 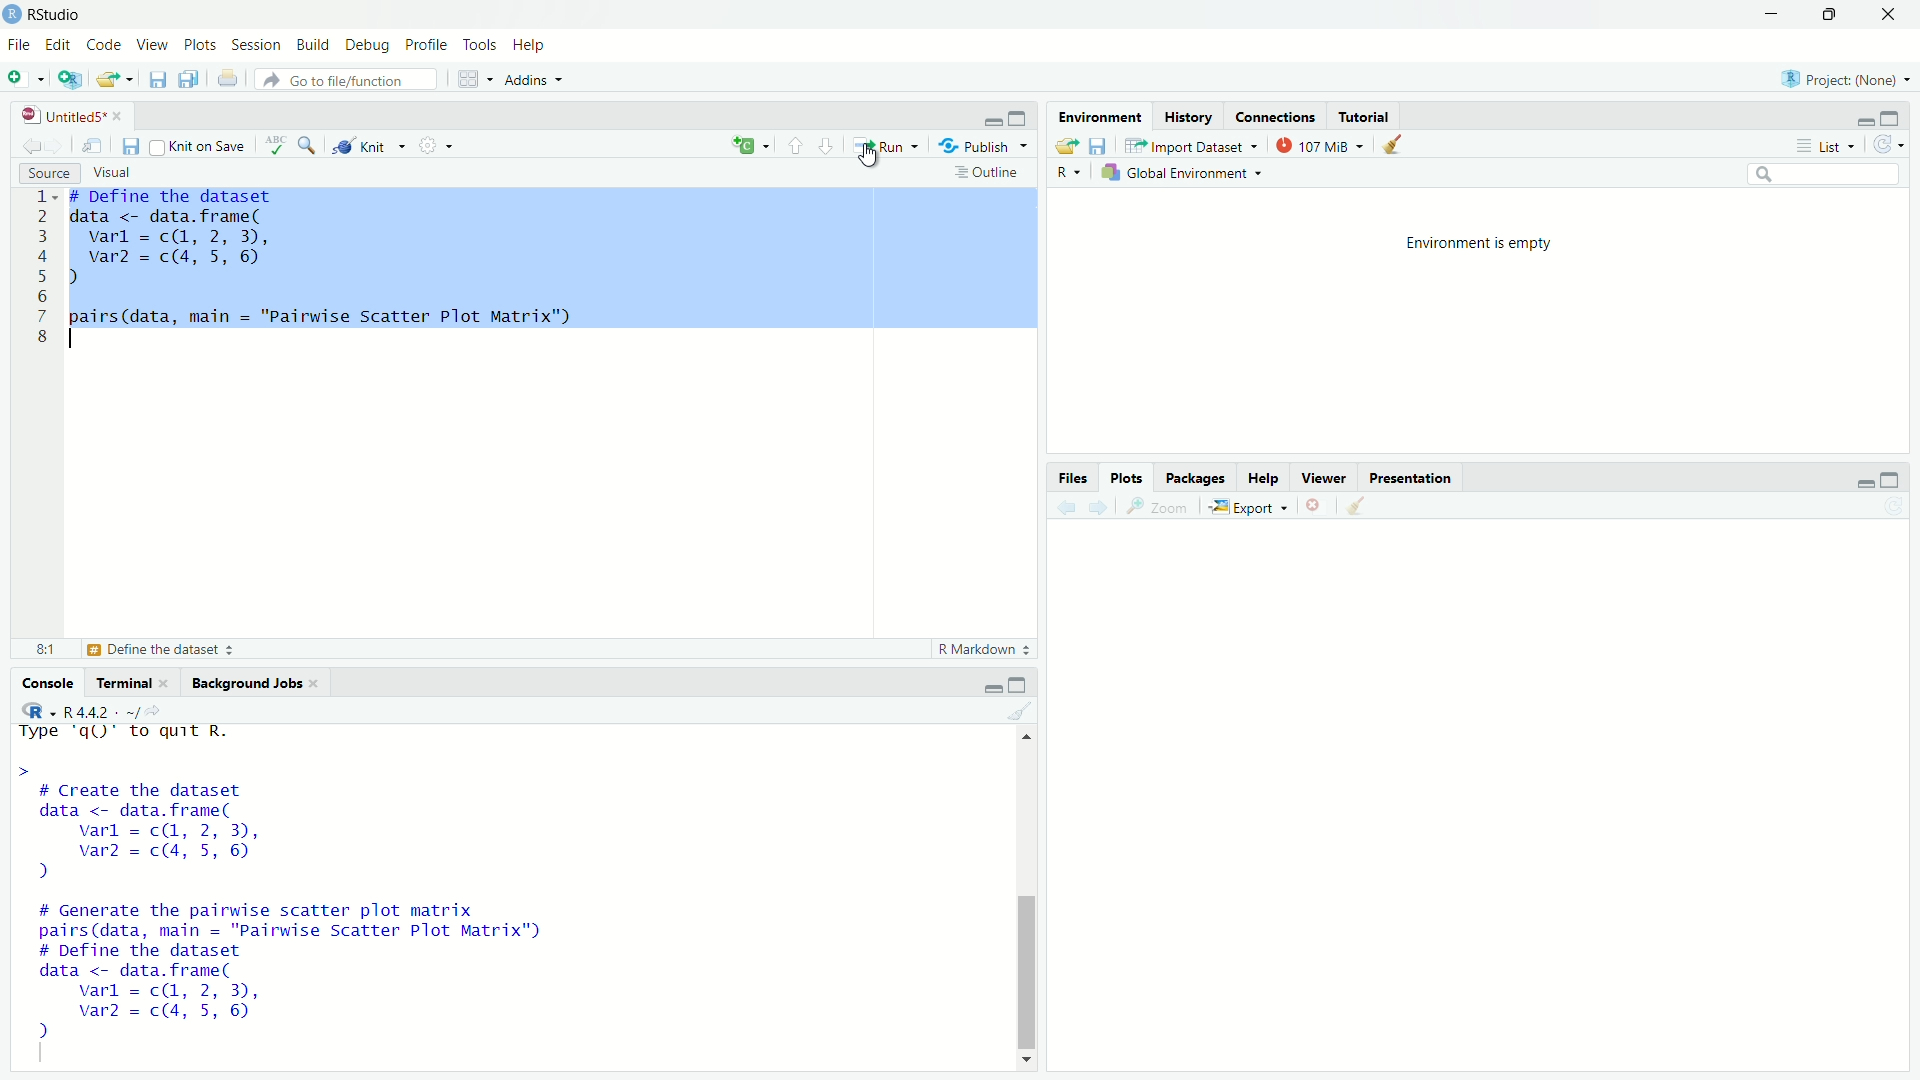 What do you see at coordinates (20, 45) in the screenshot?
I see `File` at bounding box center [20, 45].